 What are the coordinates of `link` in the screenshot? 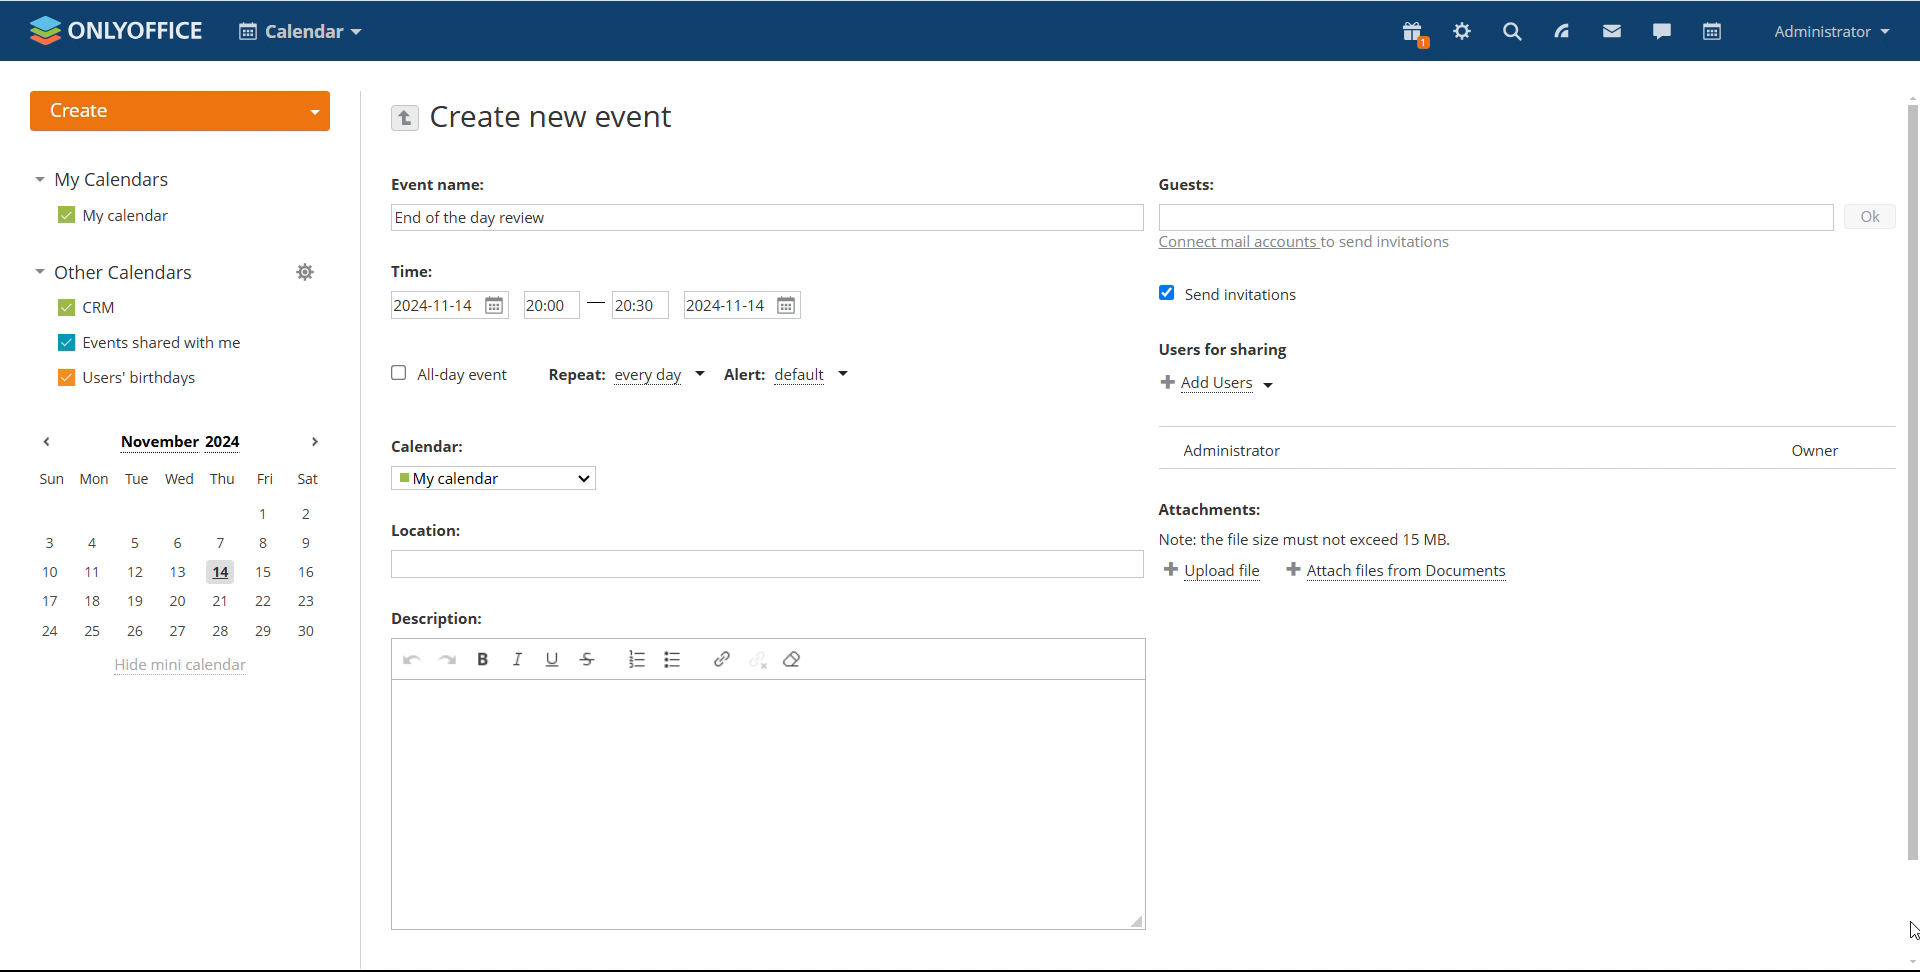 It's located at (722, 659).